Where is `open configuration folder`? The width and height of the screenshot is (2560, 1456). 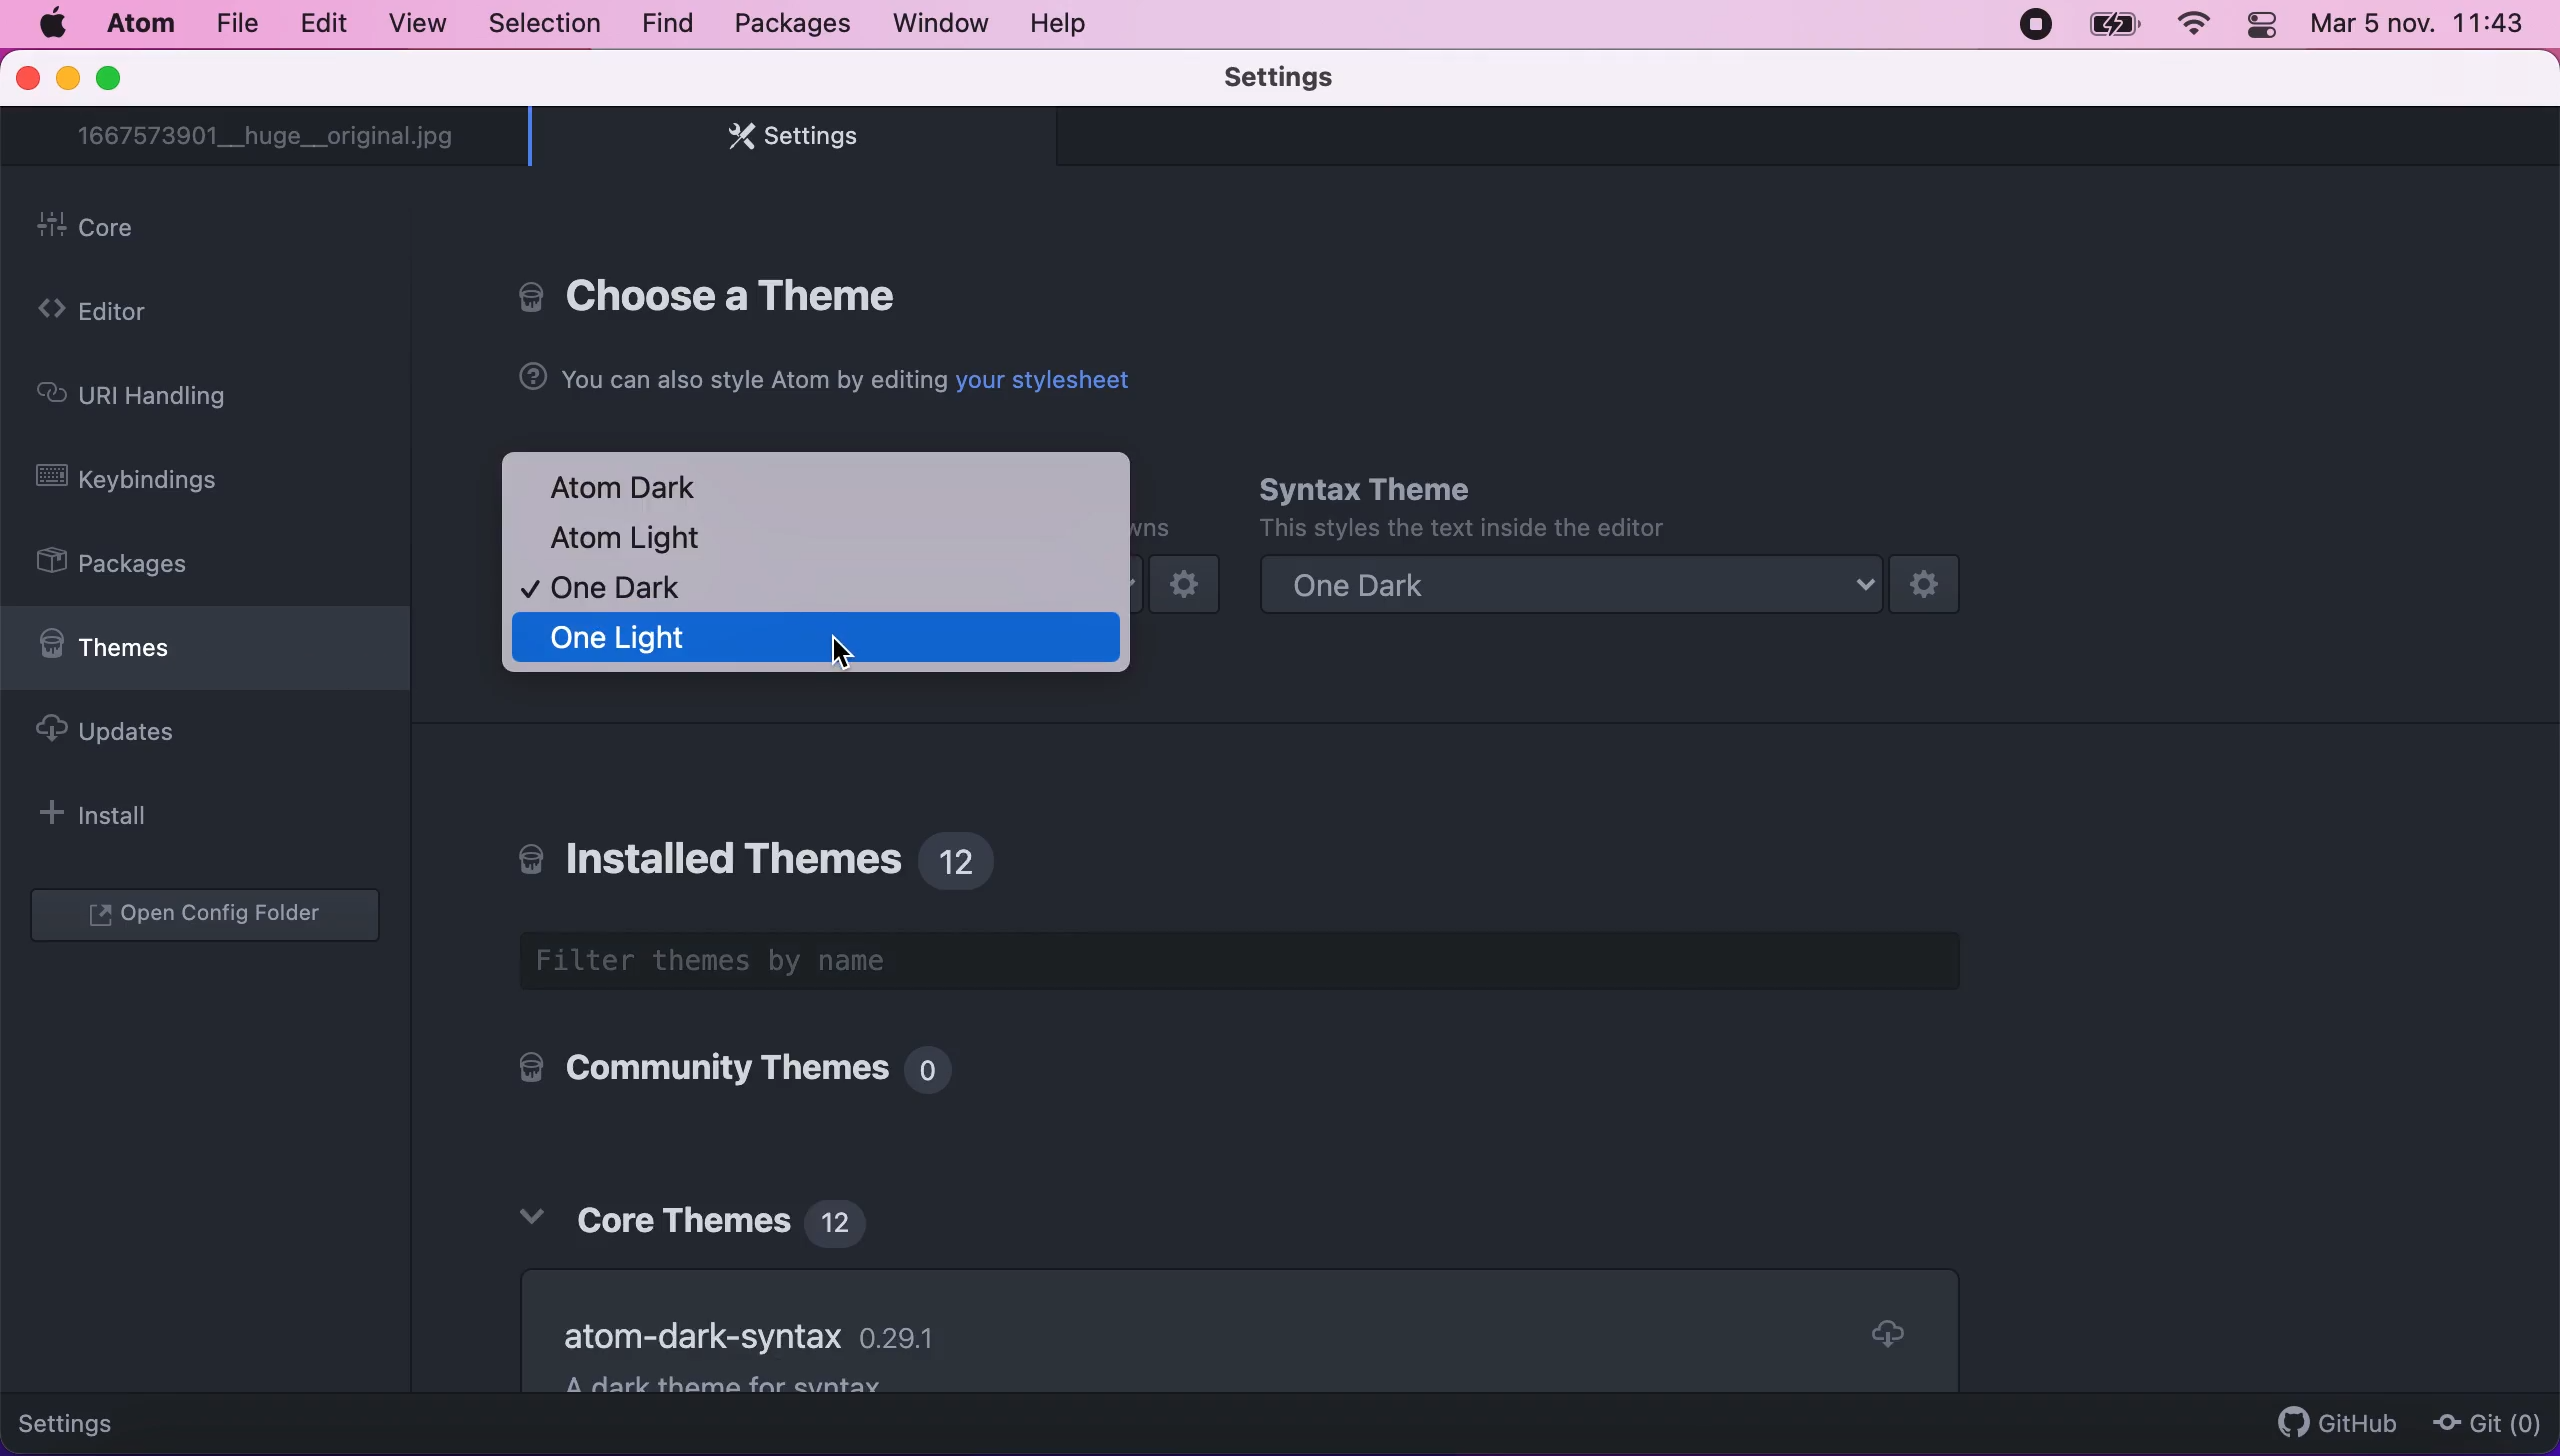
open configuration folder is located at coordinates (214, 917).